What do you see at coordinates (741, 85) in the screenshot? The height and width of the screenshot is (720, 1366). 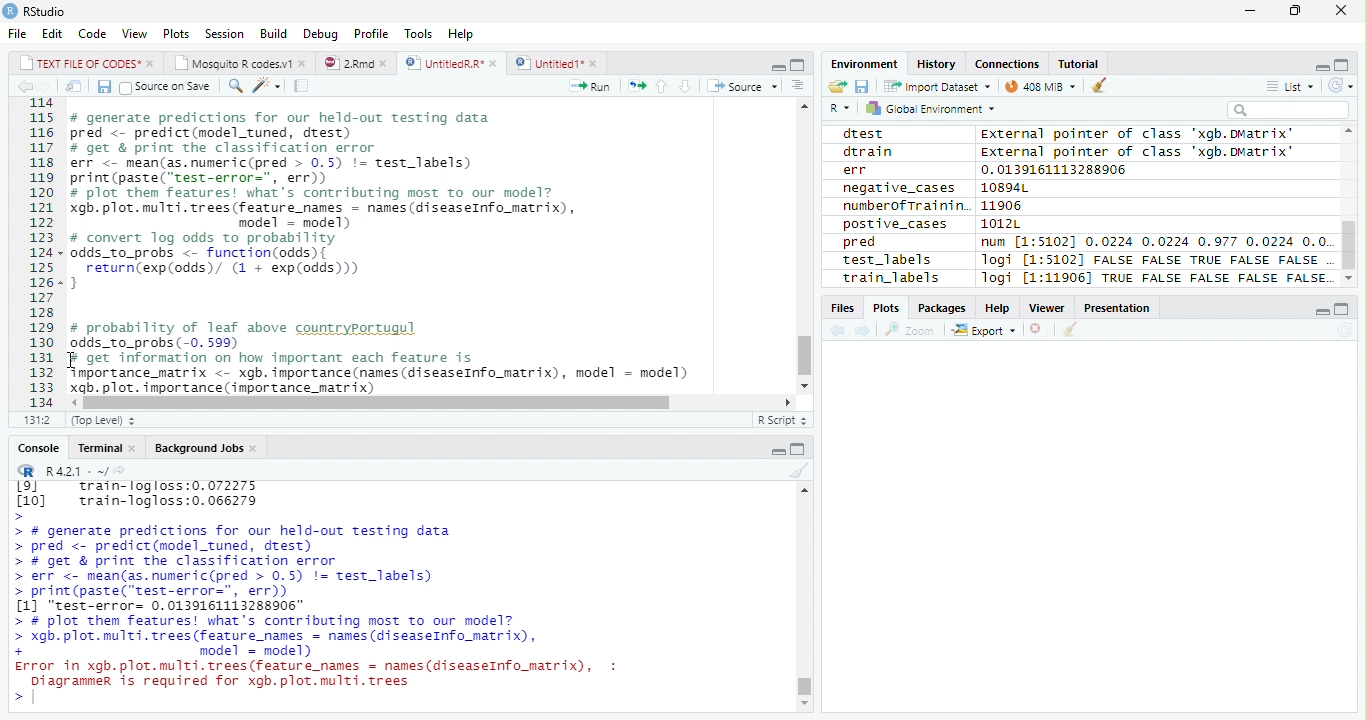 I see `Source` at bounding box center [741, 85].